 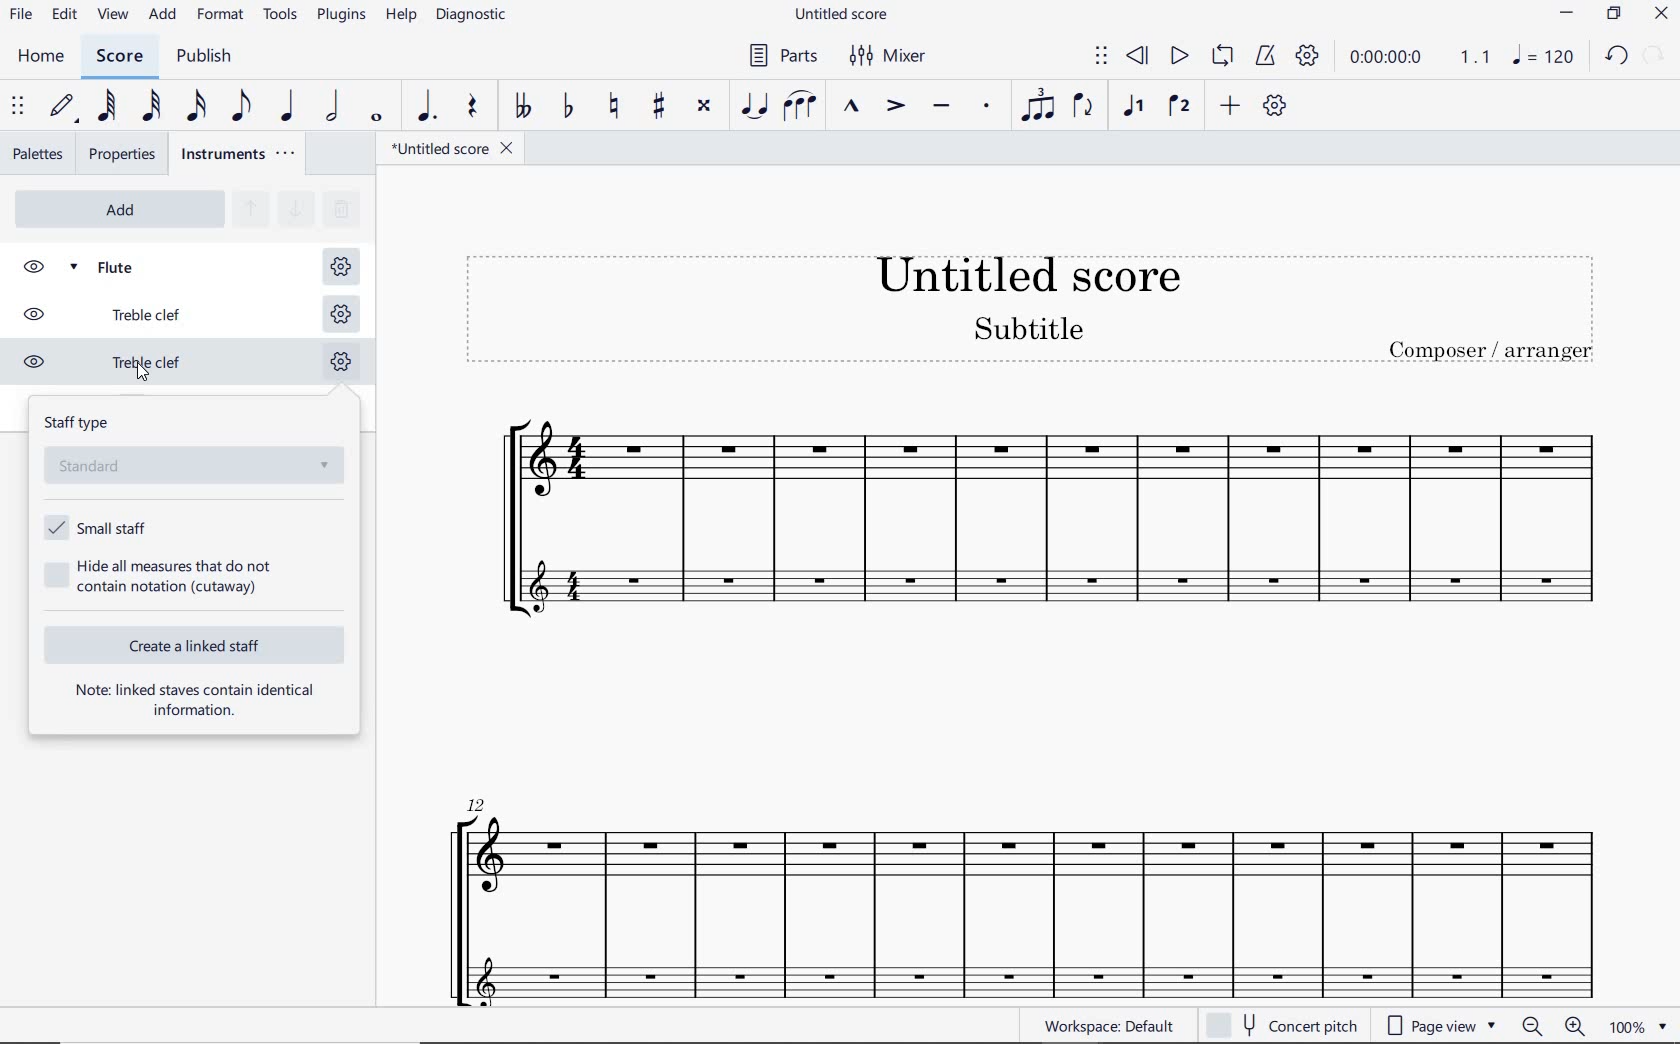 What do you see at coordinates (755, 107) in the screenshot?
I see `TIE` at bounding box center [755, 107].